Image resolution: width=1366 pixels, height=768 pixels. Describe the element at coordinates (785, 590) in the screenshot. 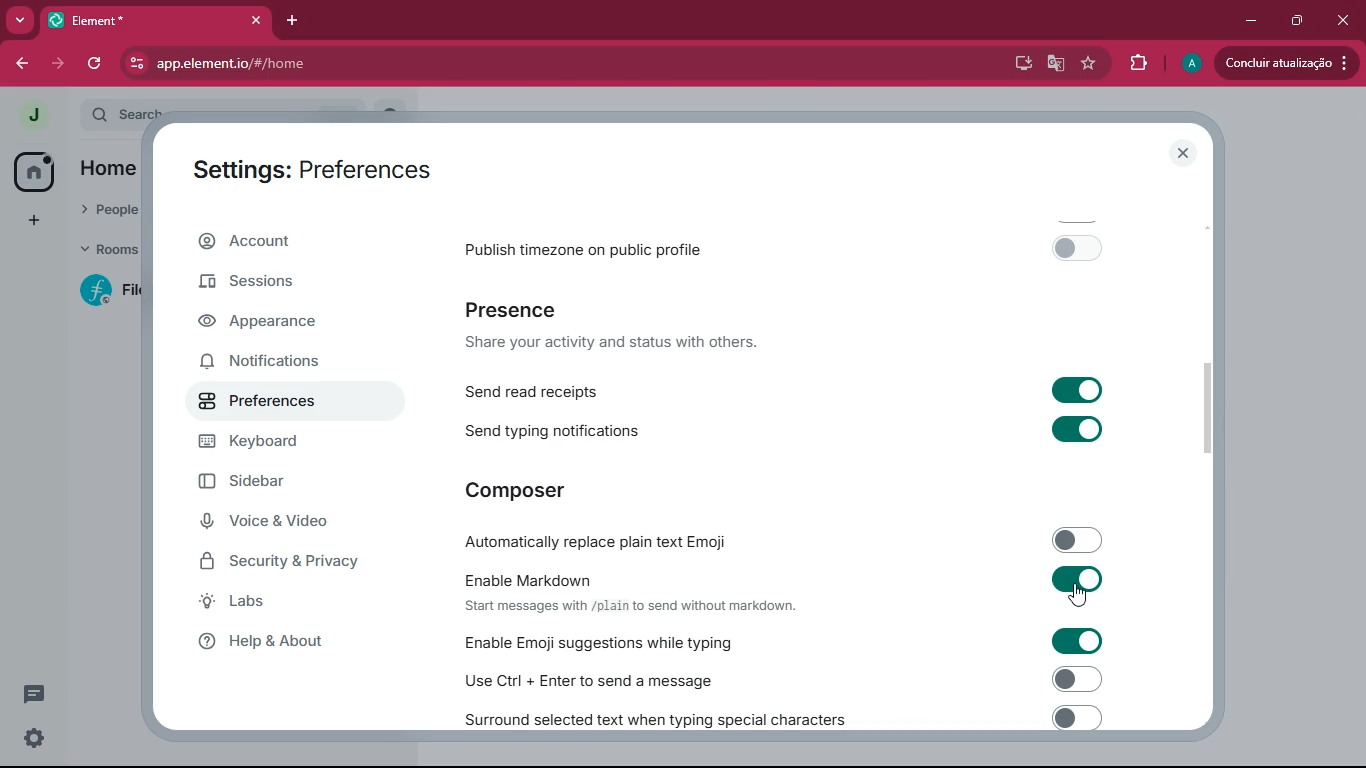

I see `enable markdown` at that location.